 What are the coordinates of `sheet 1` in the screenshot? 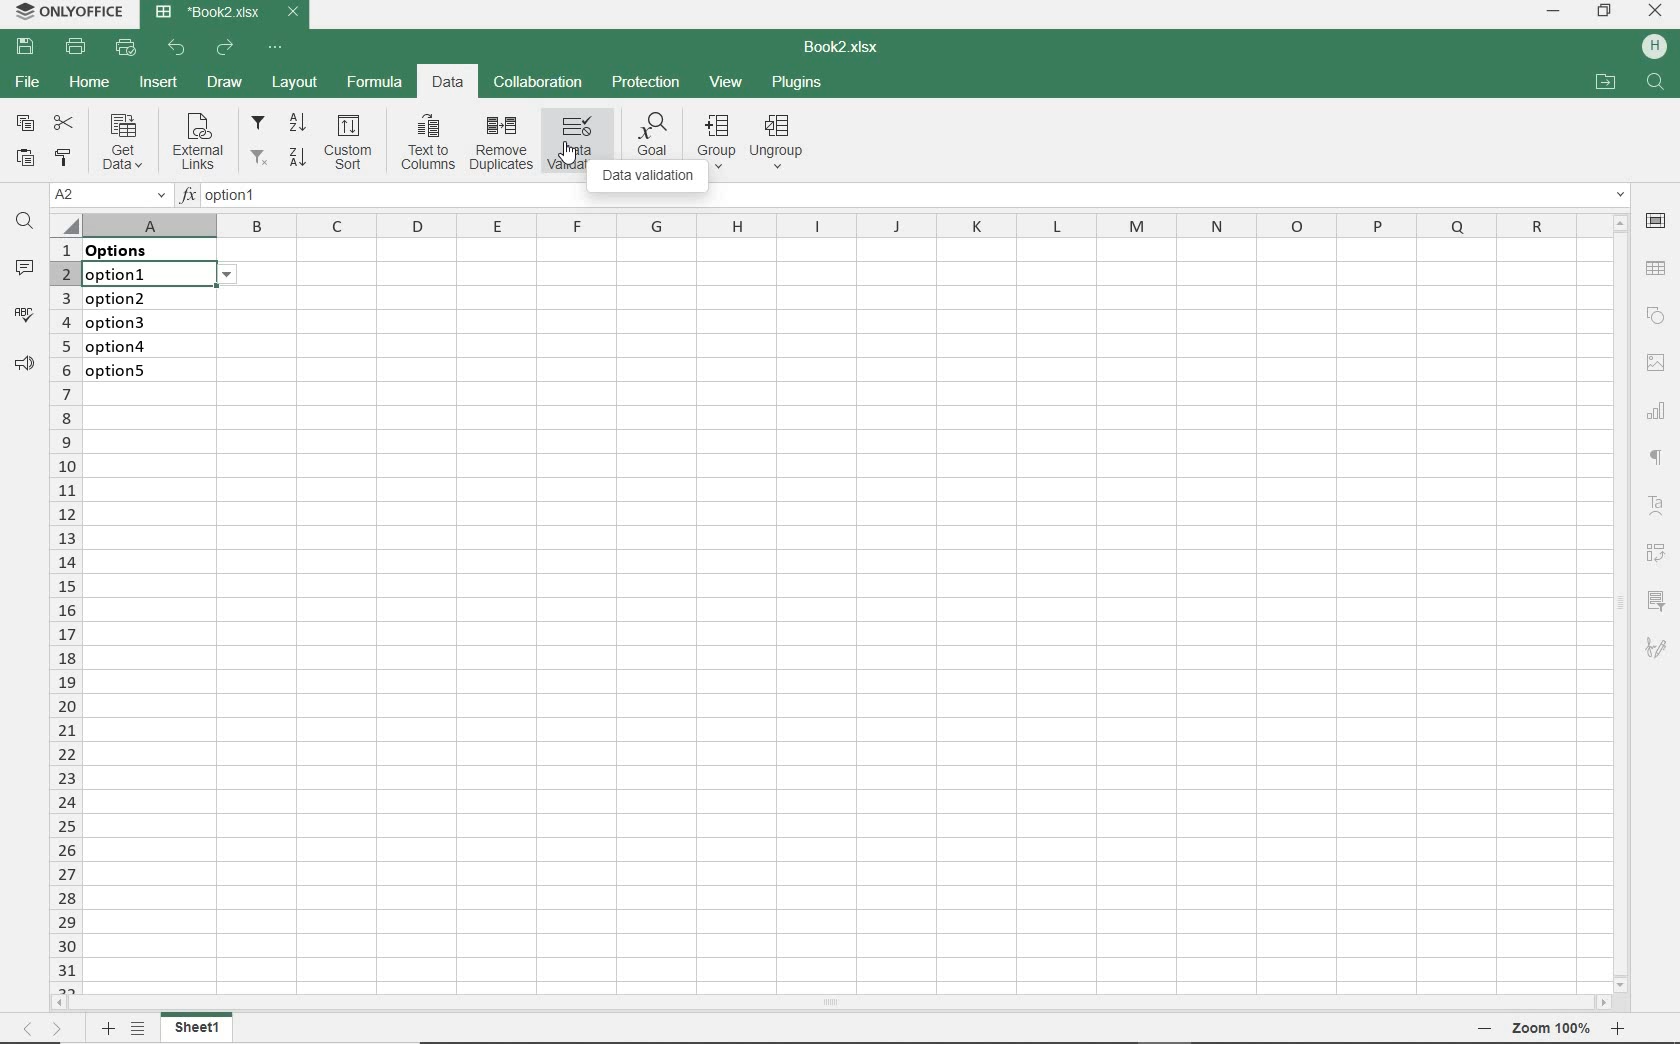 It's located at (196, 1026).